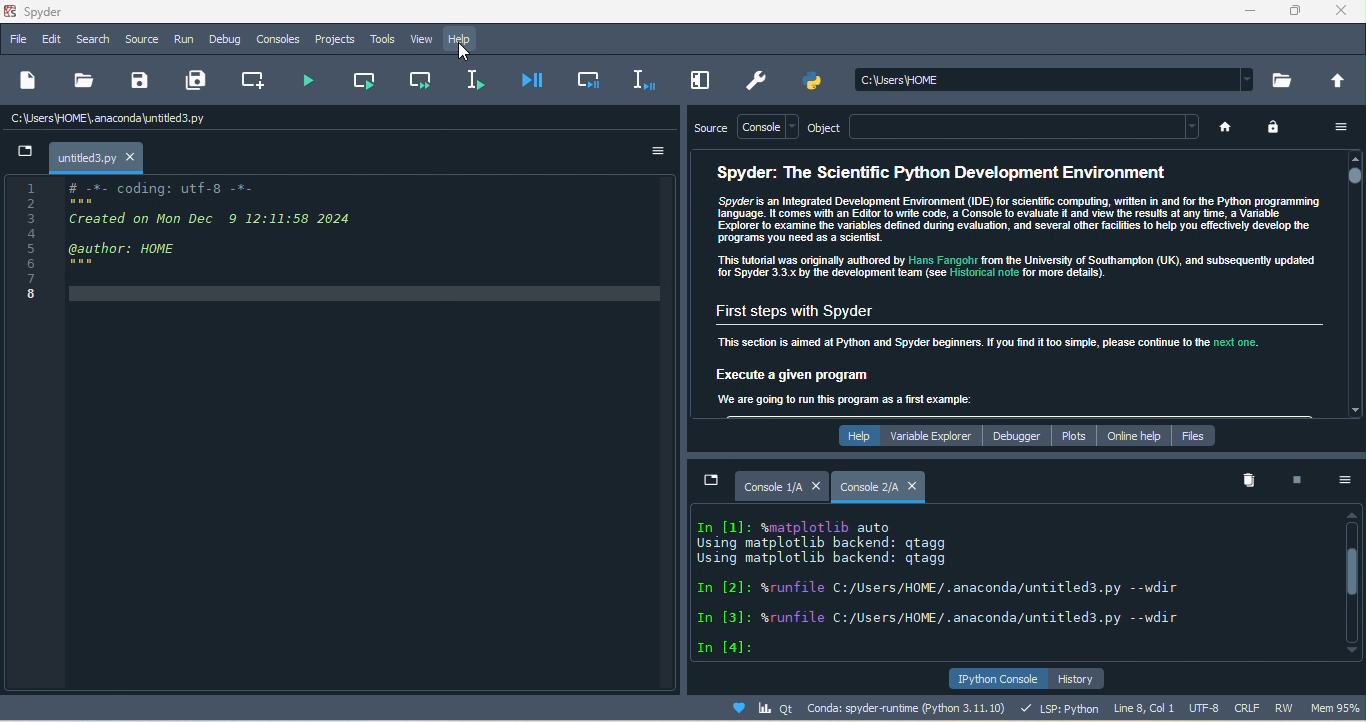 This screenshot has width=1366, height=722. Describe the element at coordinates (82, 84) in the screenshot. I see `open` at that location.